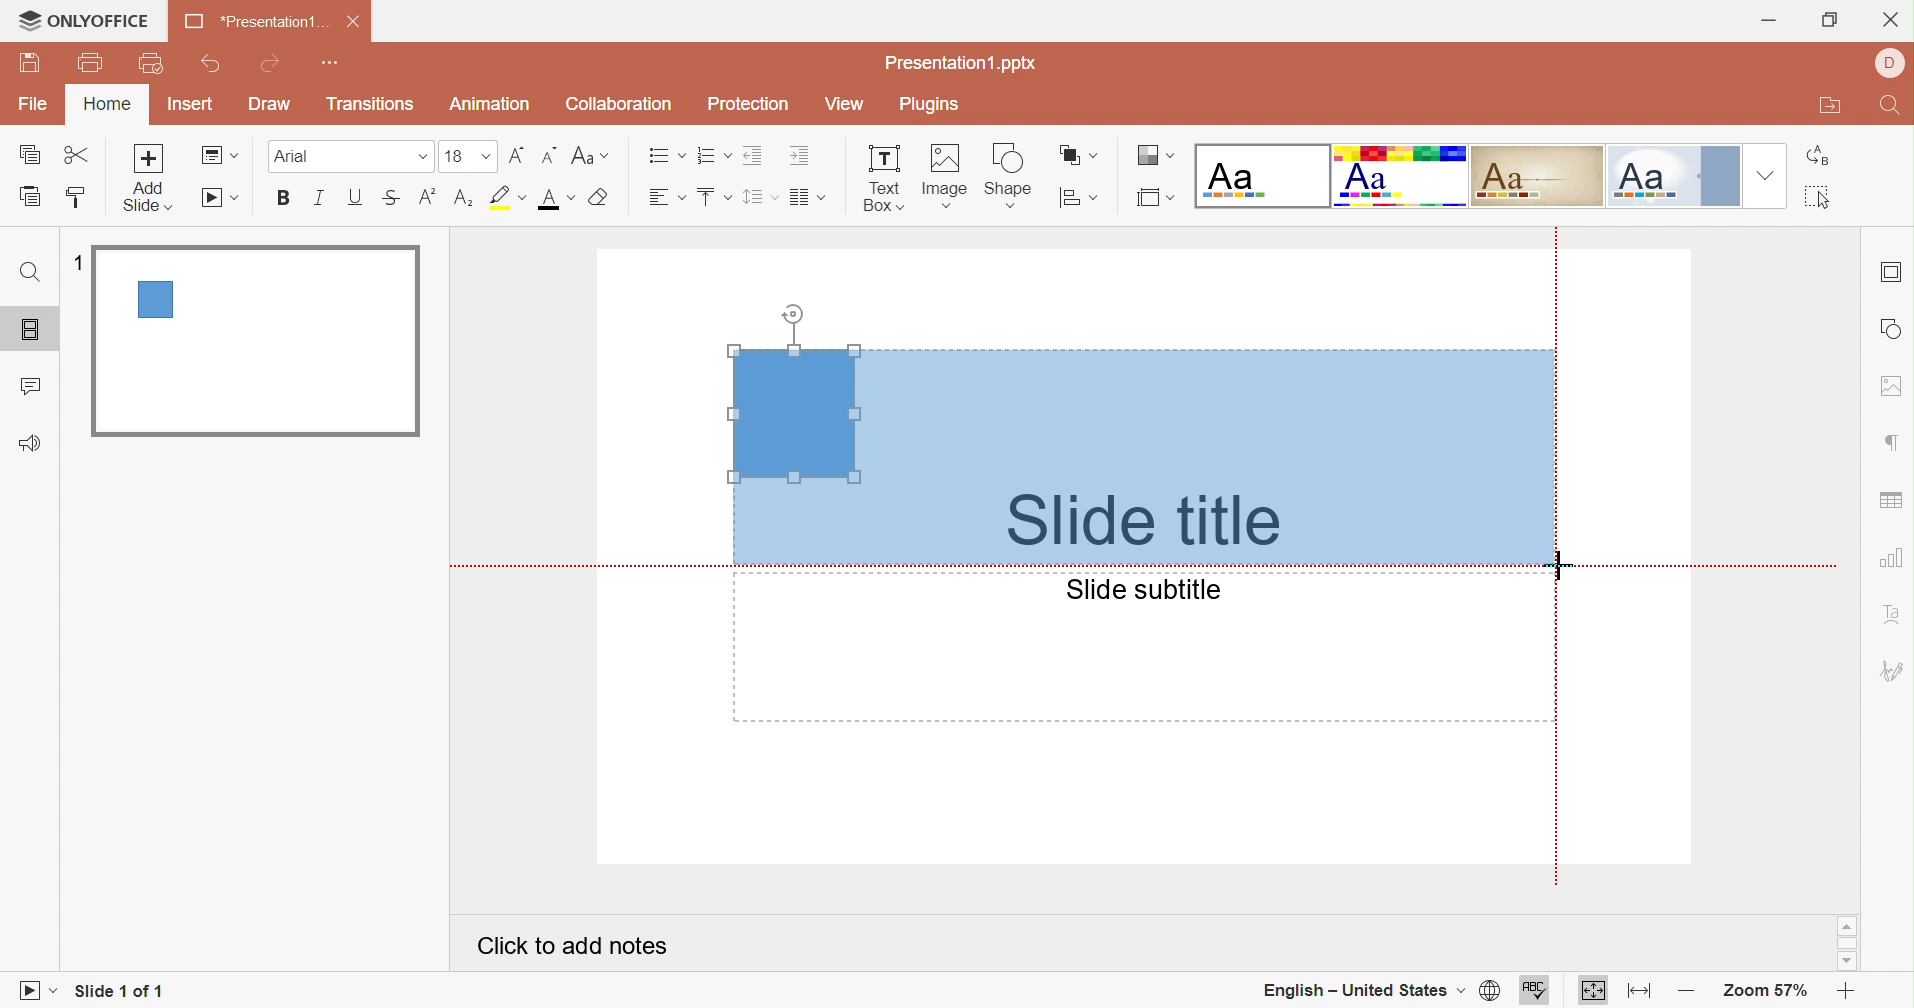  What do you see at coordinates (1674, 176) in the screenshot?
I see `Official` at bounding box center [1674, 176].